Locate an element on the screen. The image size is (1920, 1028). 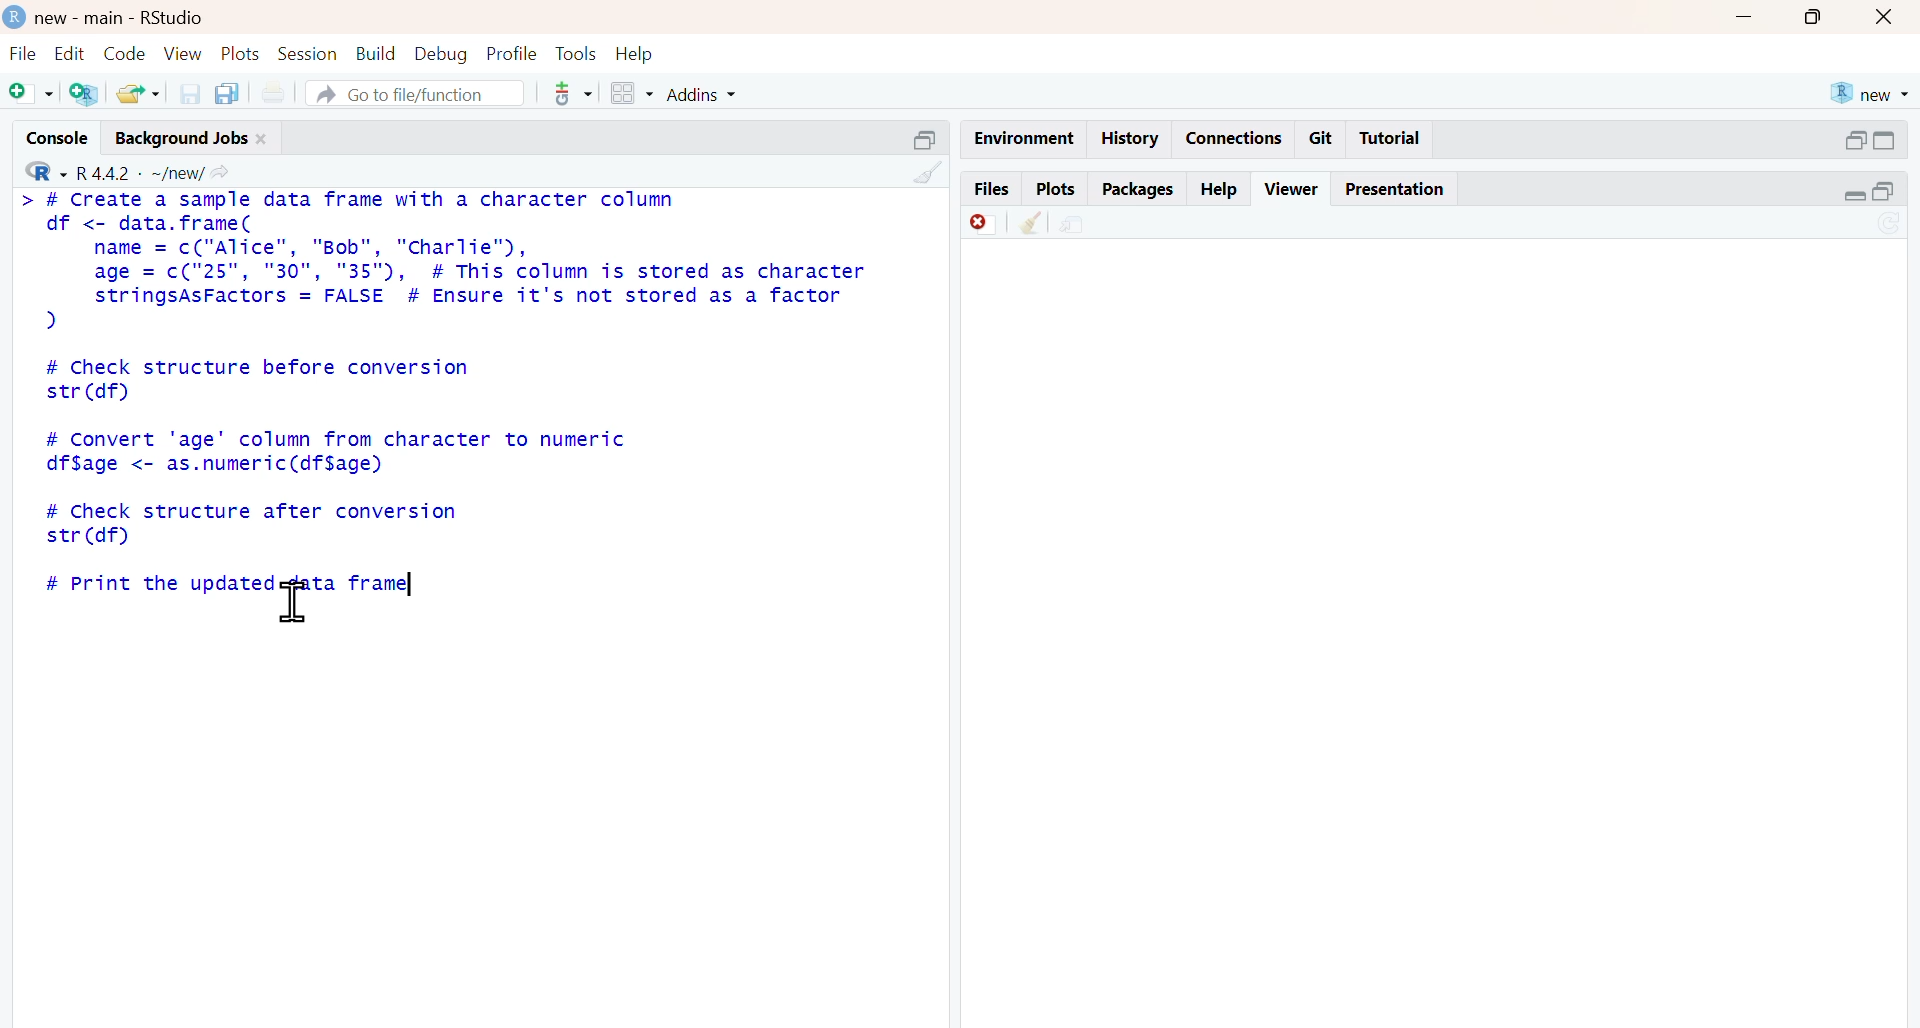
share is located at coordinates (1073, 225).